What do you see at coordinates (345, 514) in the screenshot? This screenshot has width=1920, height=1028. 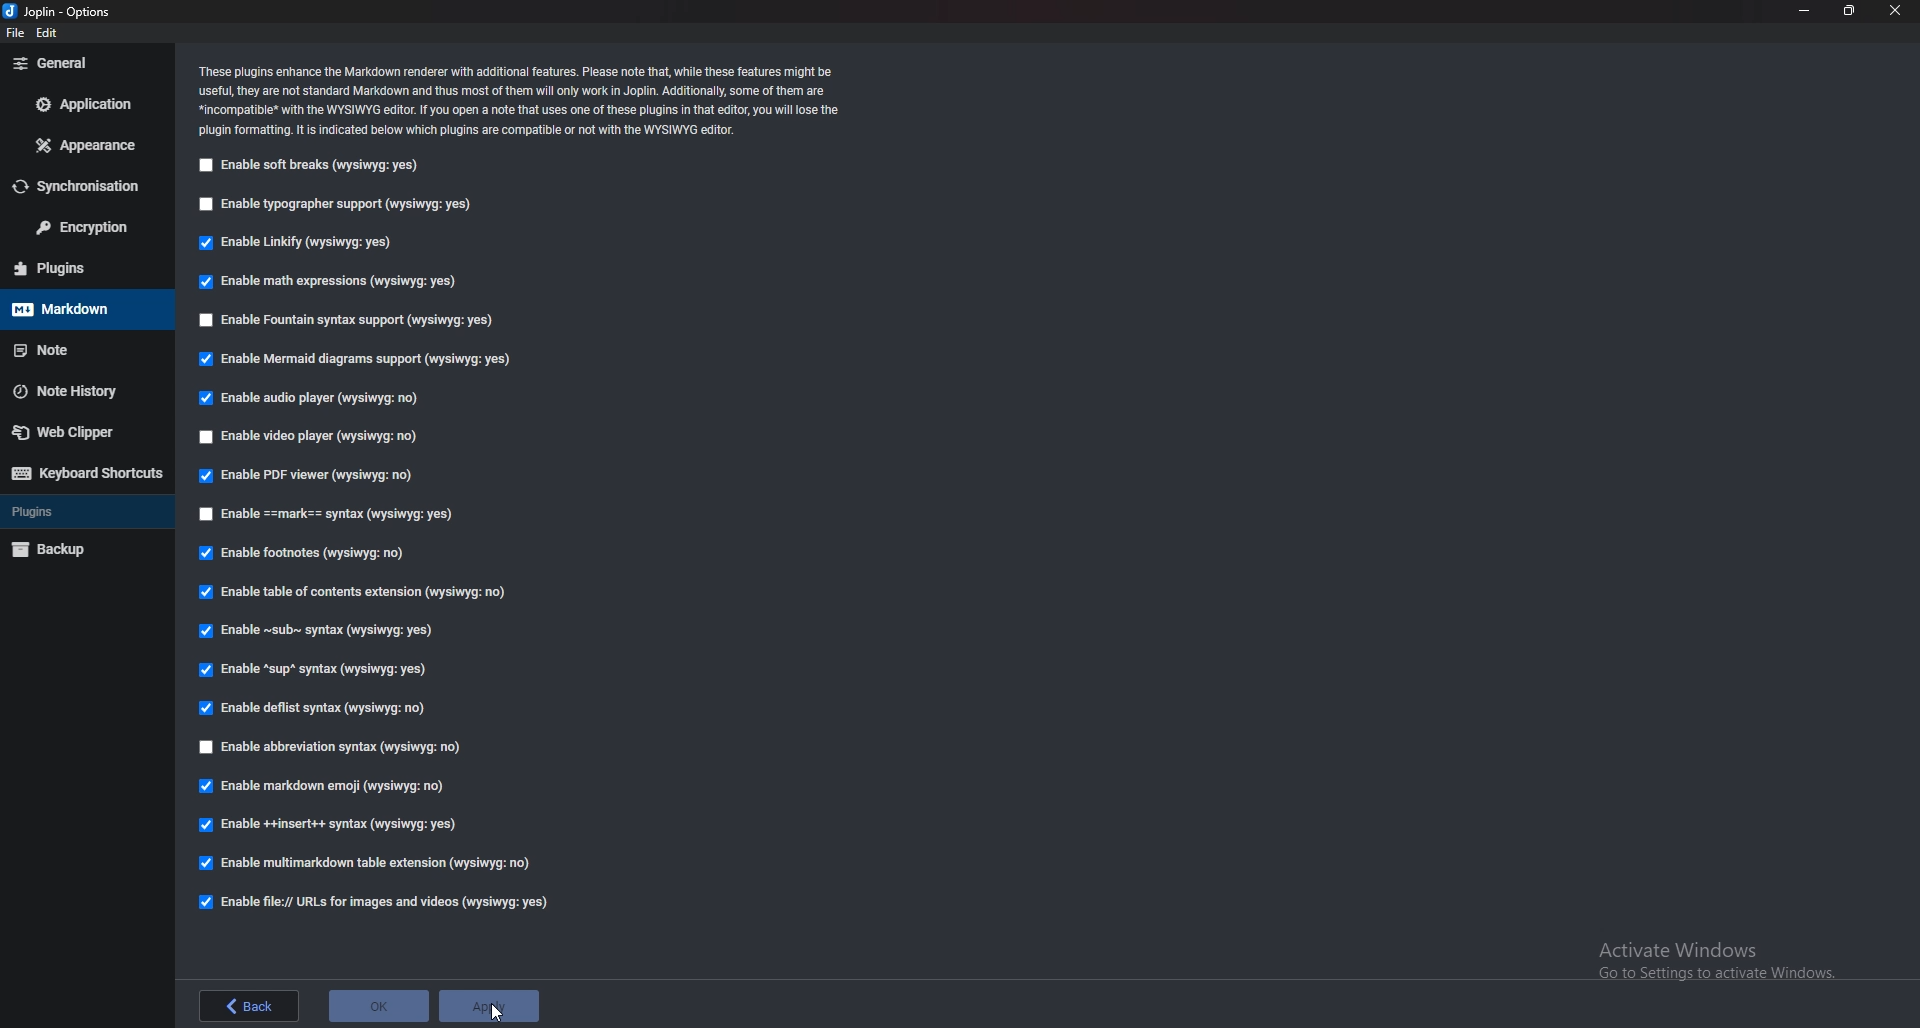 I see `enable Mark syntax` at bounding box center [345, 514].